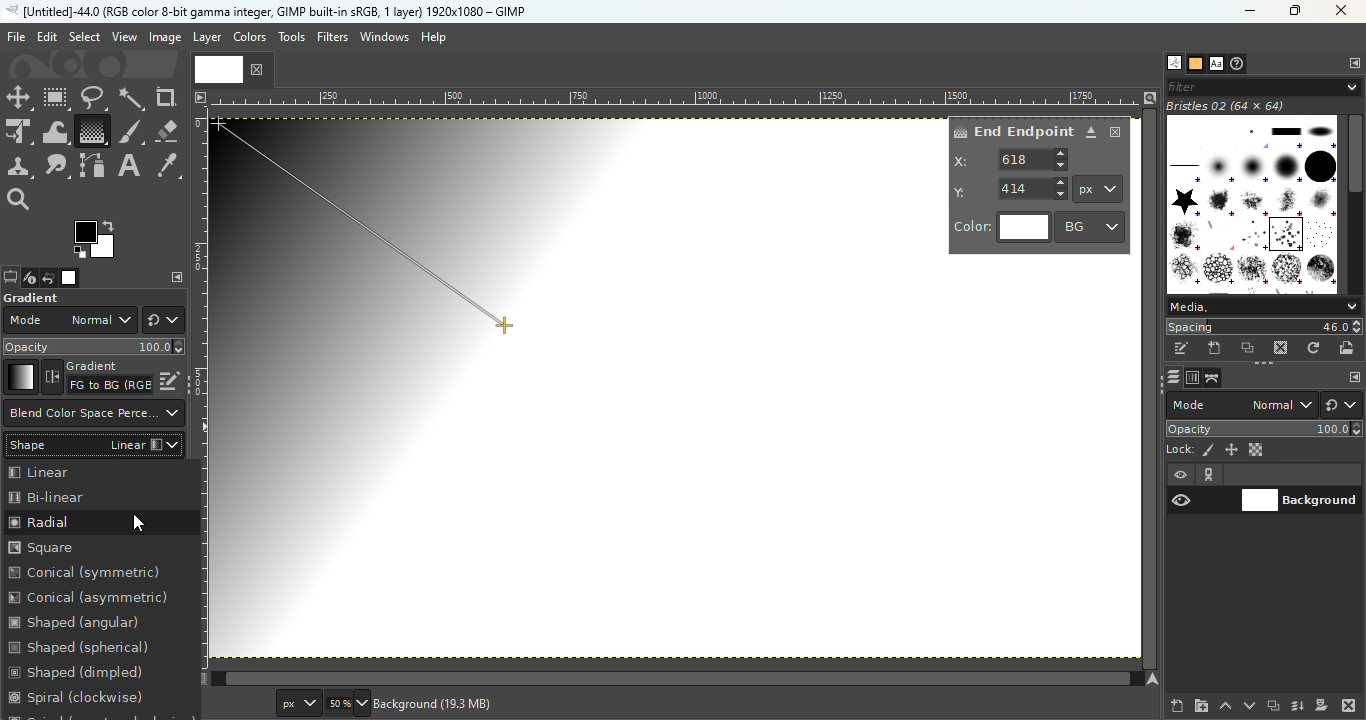 This screenshot has height=720, width=1366. Describe the element at coordinates (98, 522) in the screenshot. I see `Radial` at that location.